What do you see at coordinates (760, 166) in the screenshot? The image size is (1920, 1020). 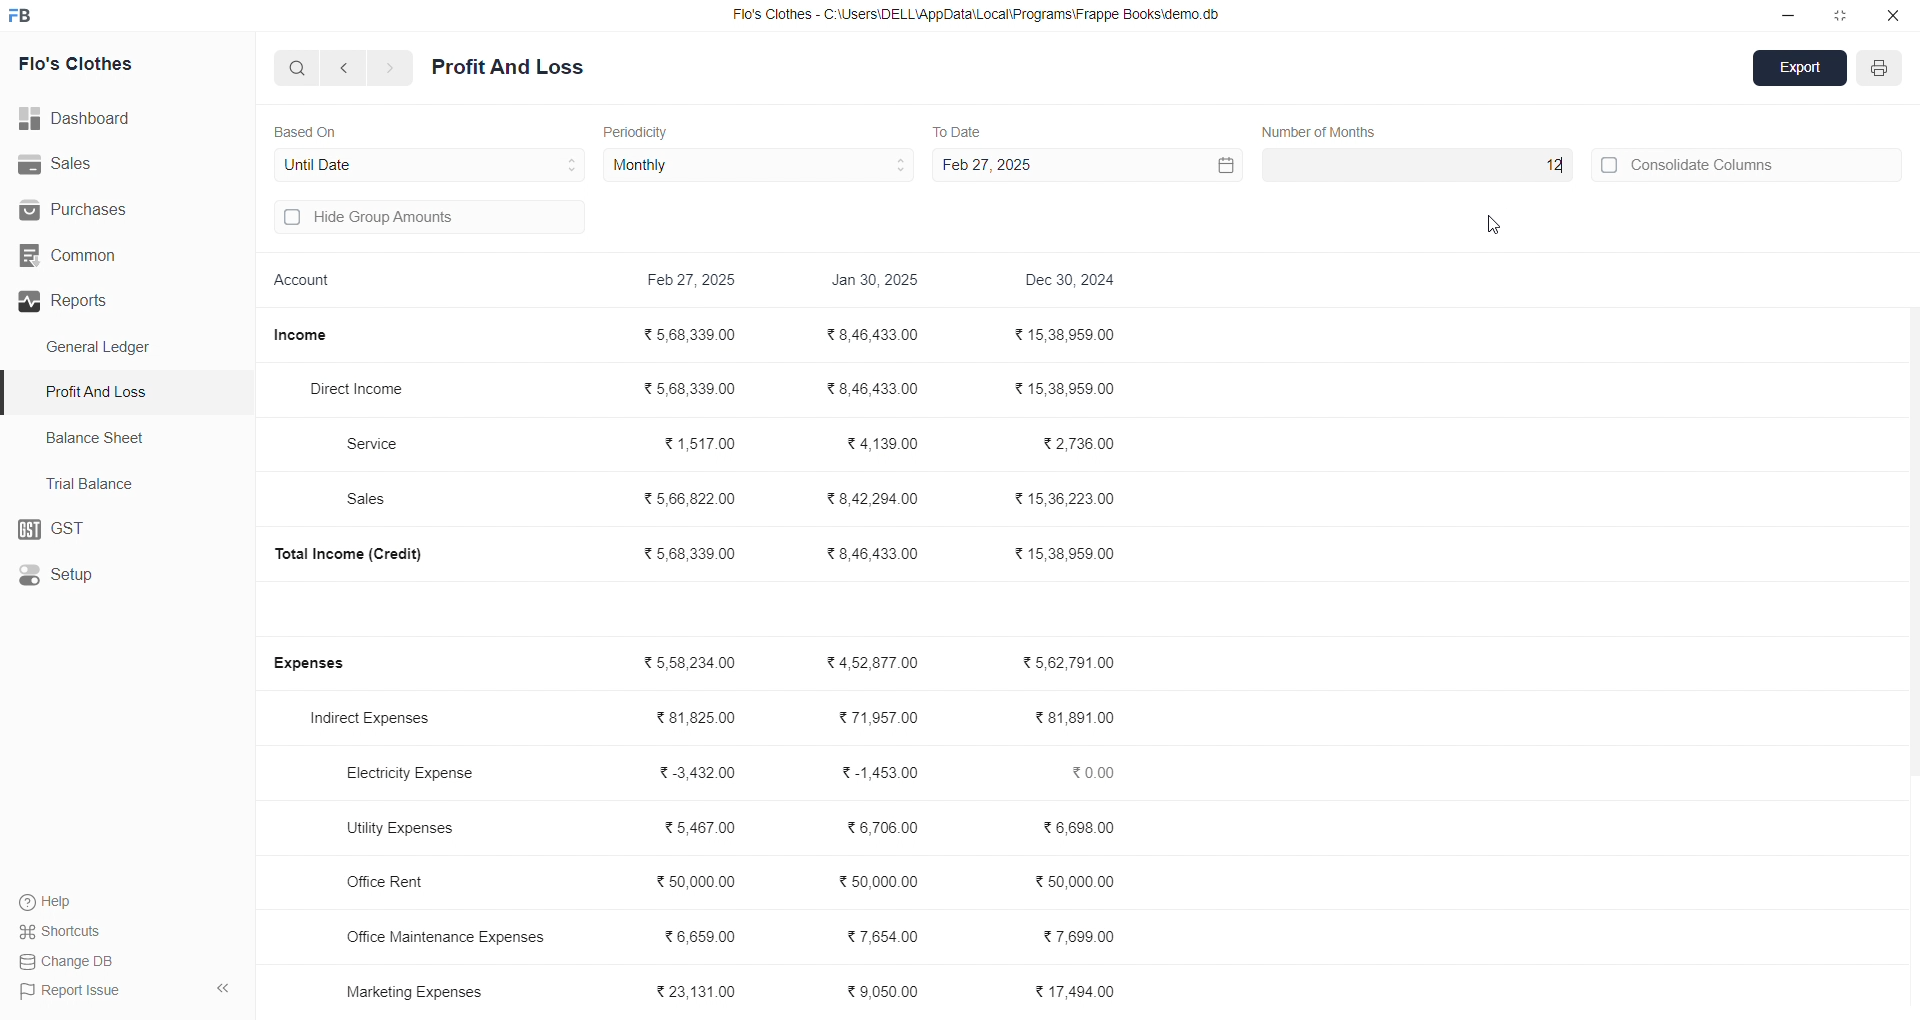 I see `Monthly` at bounding box center [760, 166].